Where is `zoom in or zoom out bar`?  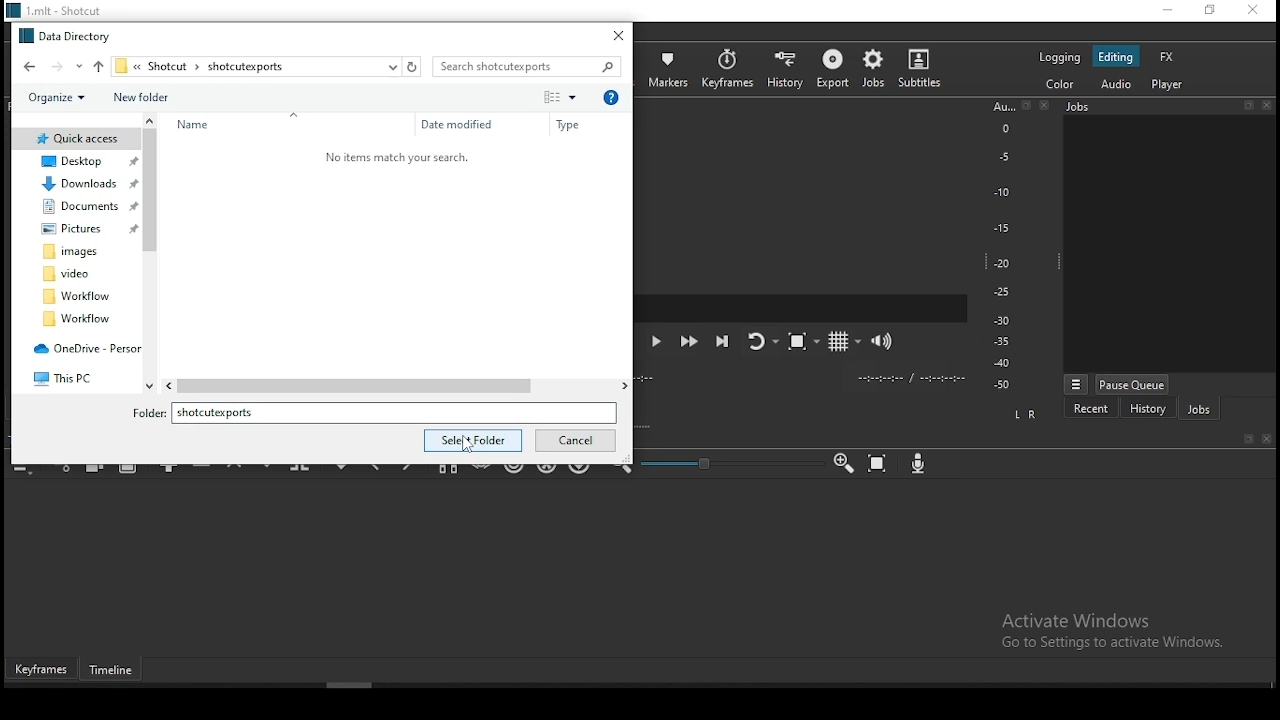
zoom in or zoom out bar is located at coordinates (722, 463).